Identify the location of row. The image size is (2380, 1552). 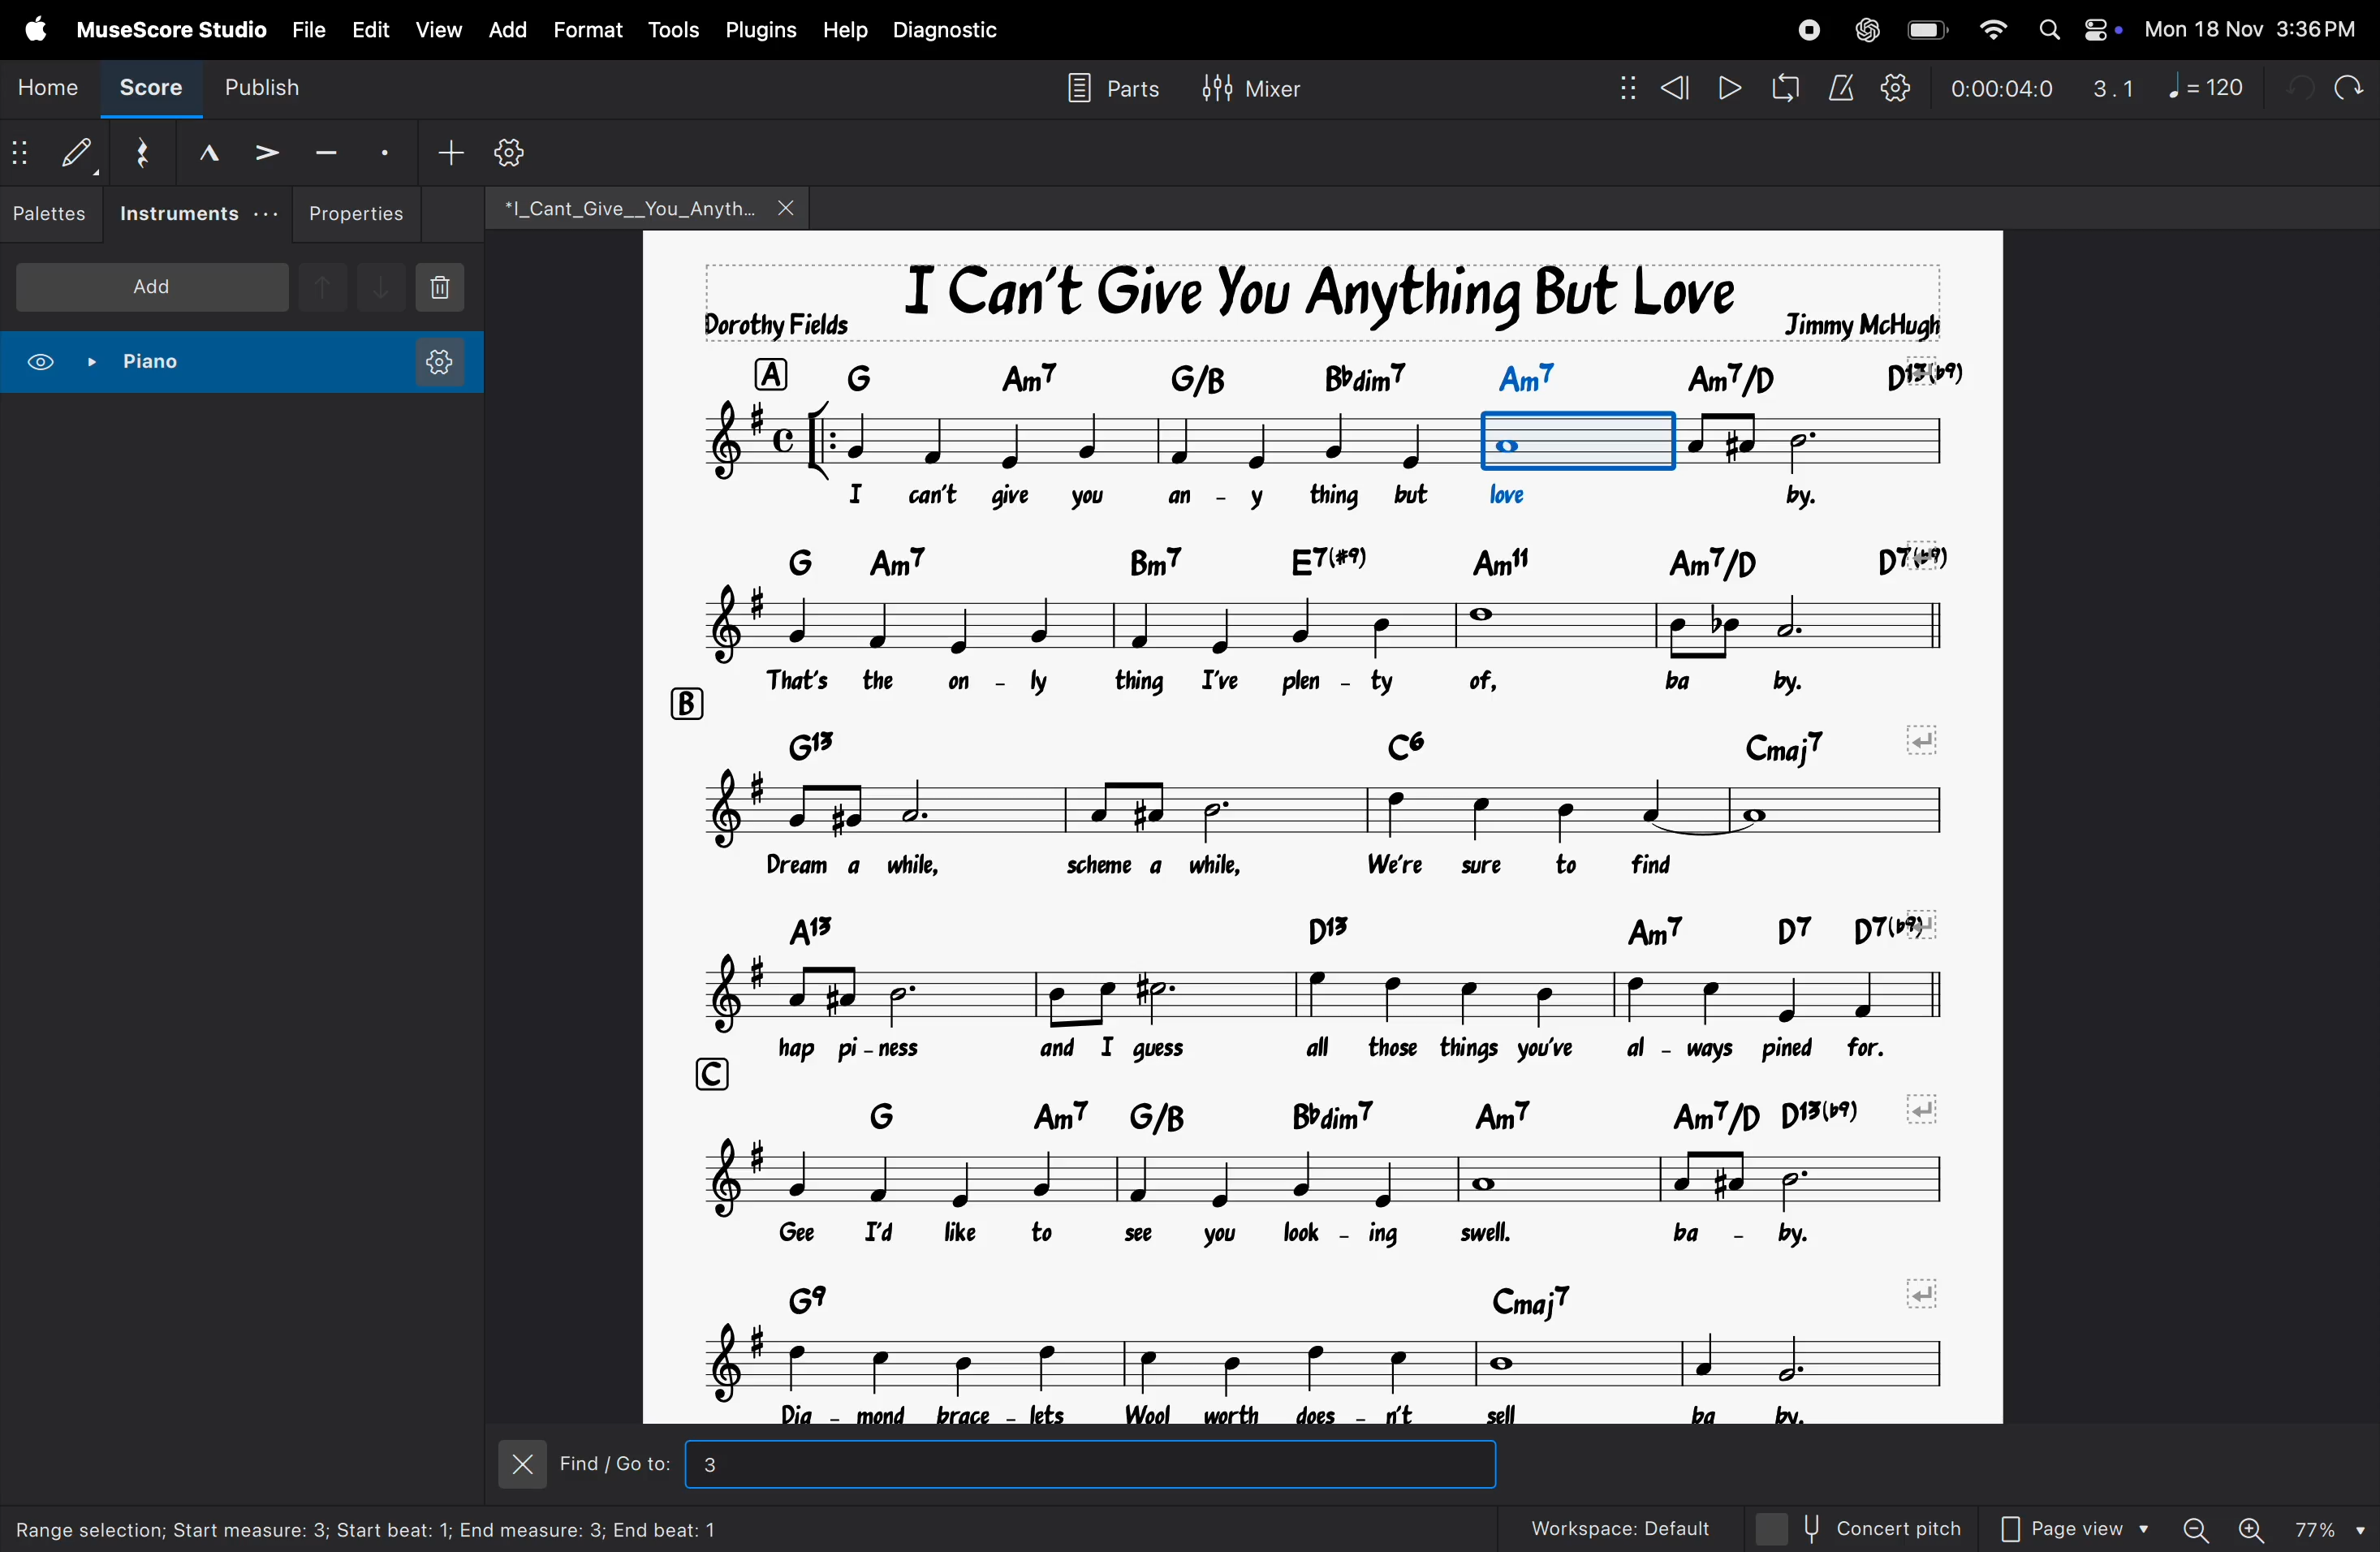
(770, 374).